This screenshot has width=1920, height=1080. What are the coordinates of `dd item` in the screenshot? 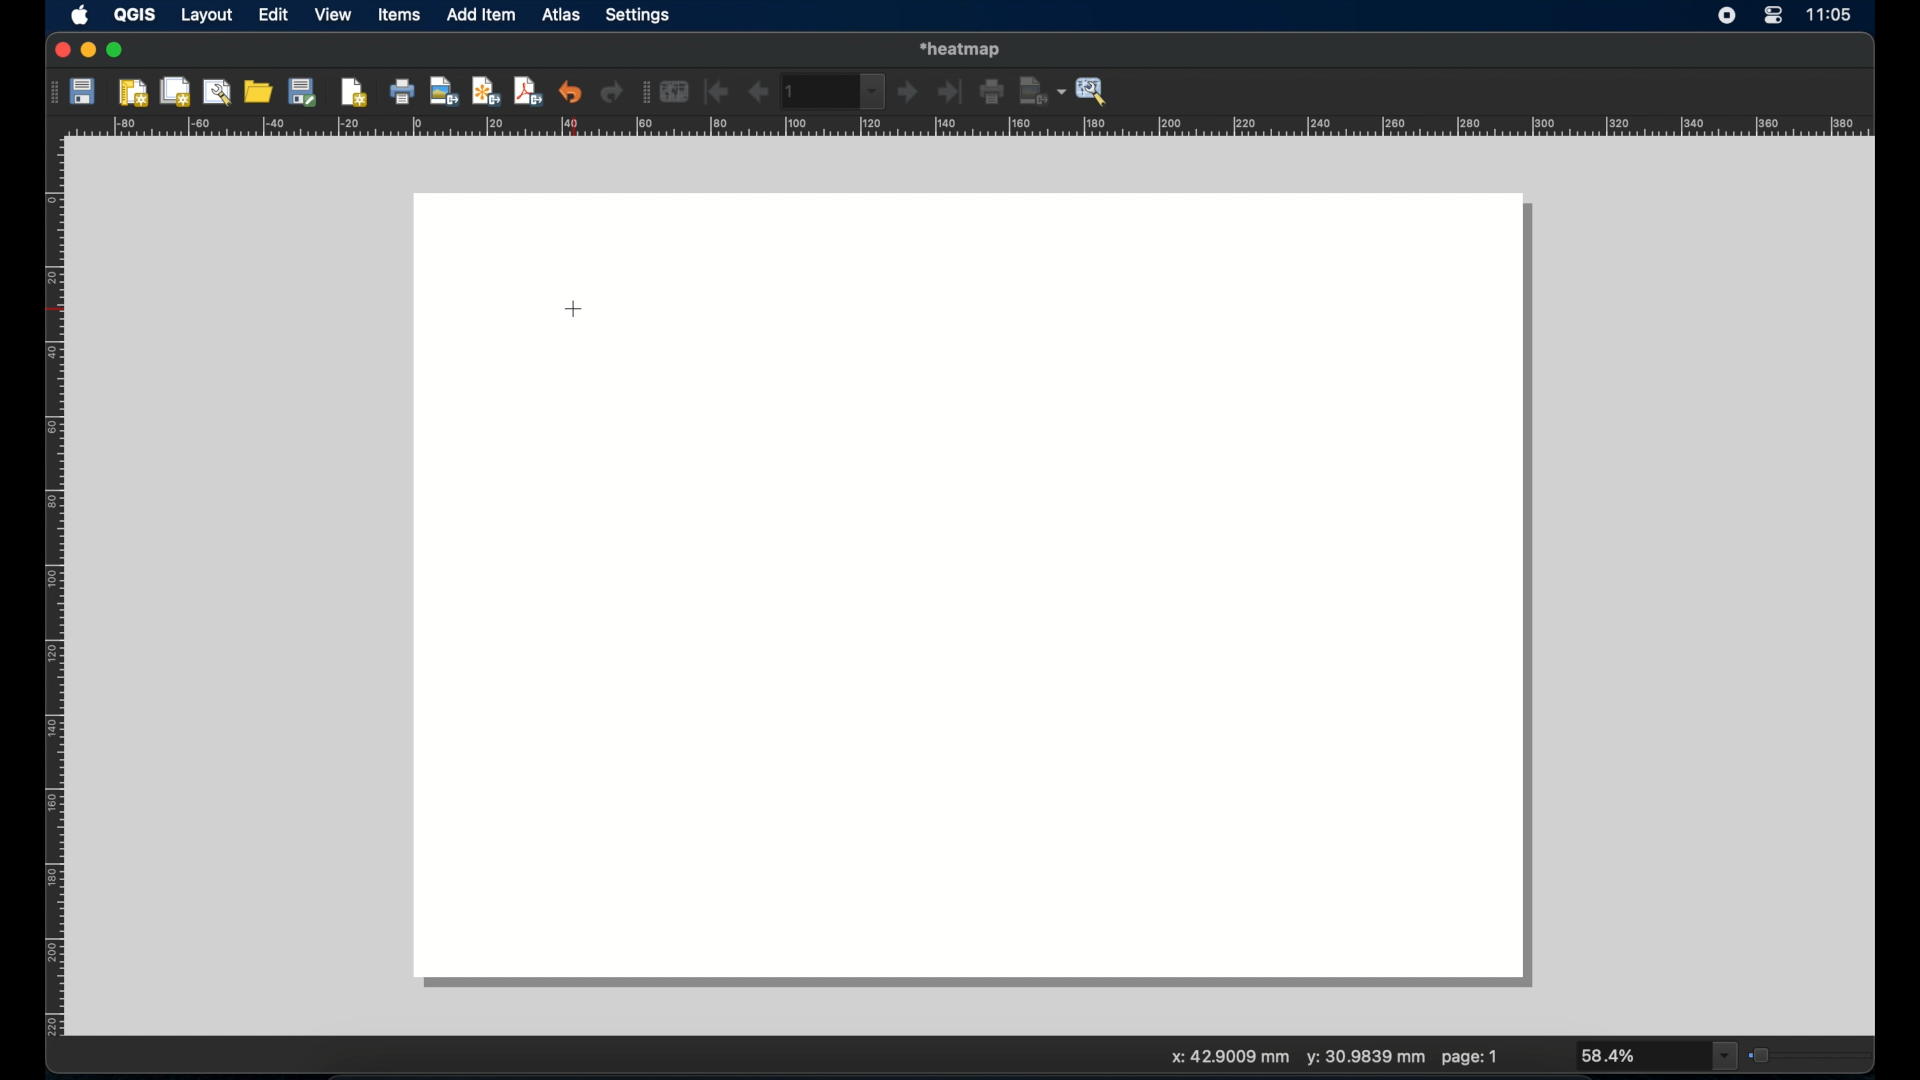 It's located at (483, 17).